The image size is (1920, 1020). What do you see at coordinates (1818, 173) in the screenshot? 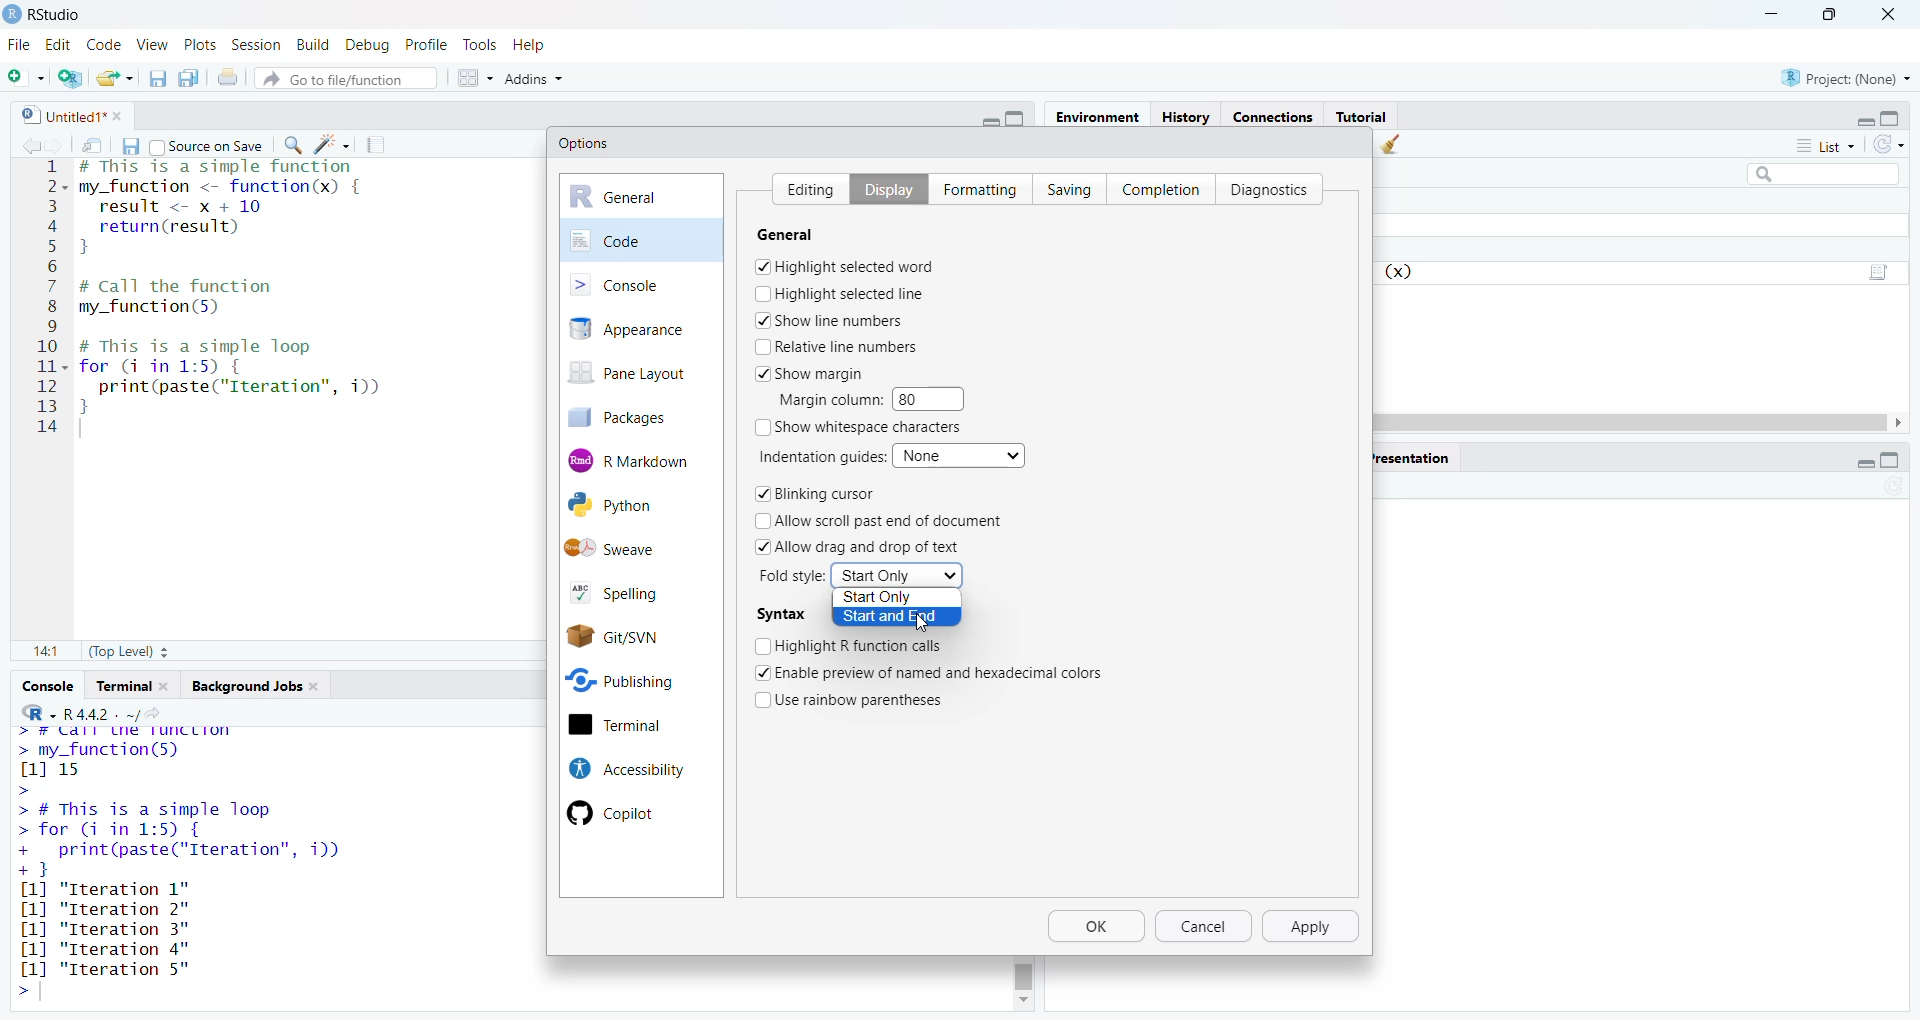
I see `search field` at bounding box center [1818, 173].